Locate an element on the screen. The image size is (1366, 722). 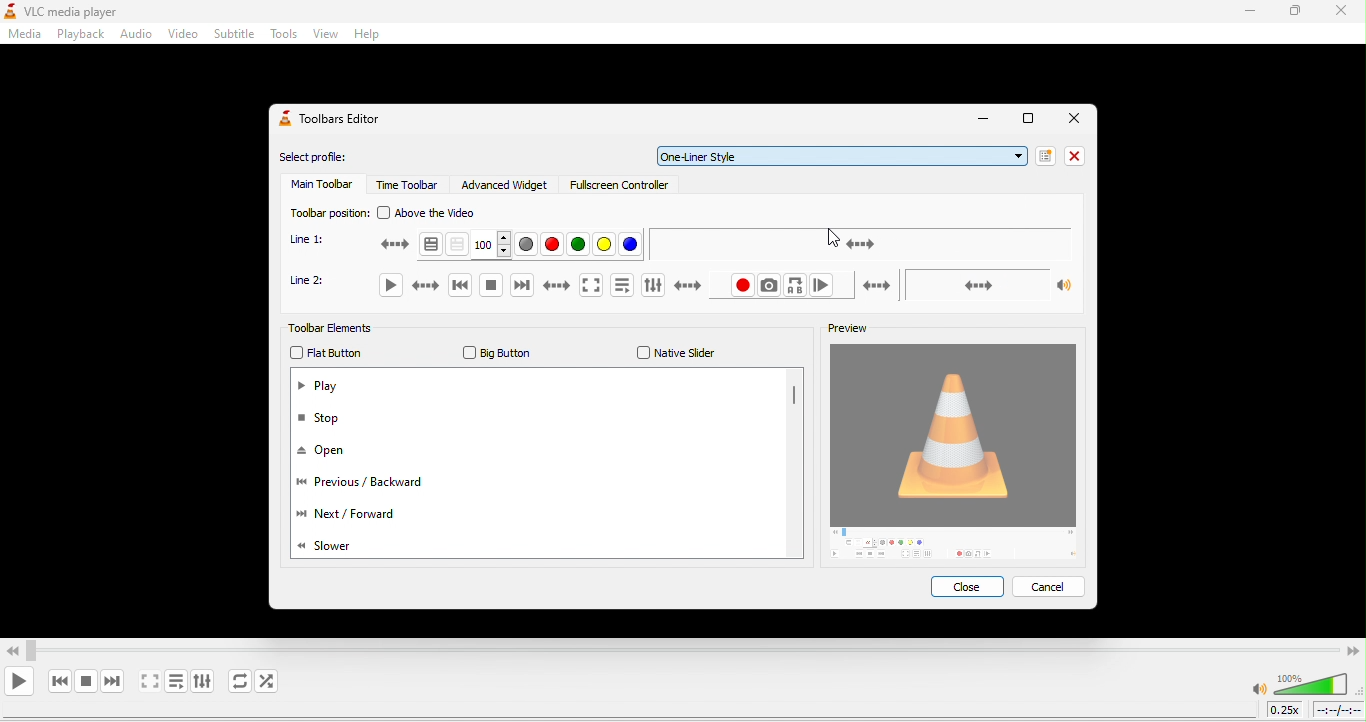
previous media is located at coordinates (461, 284).